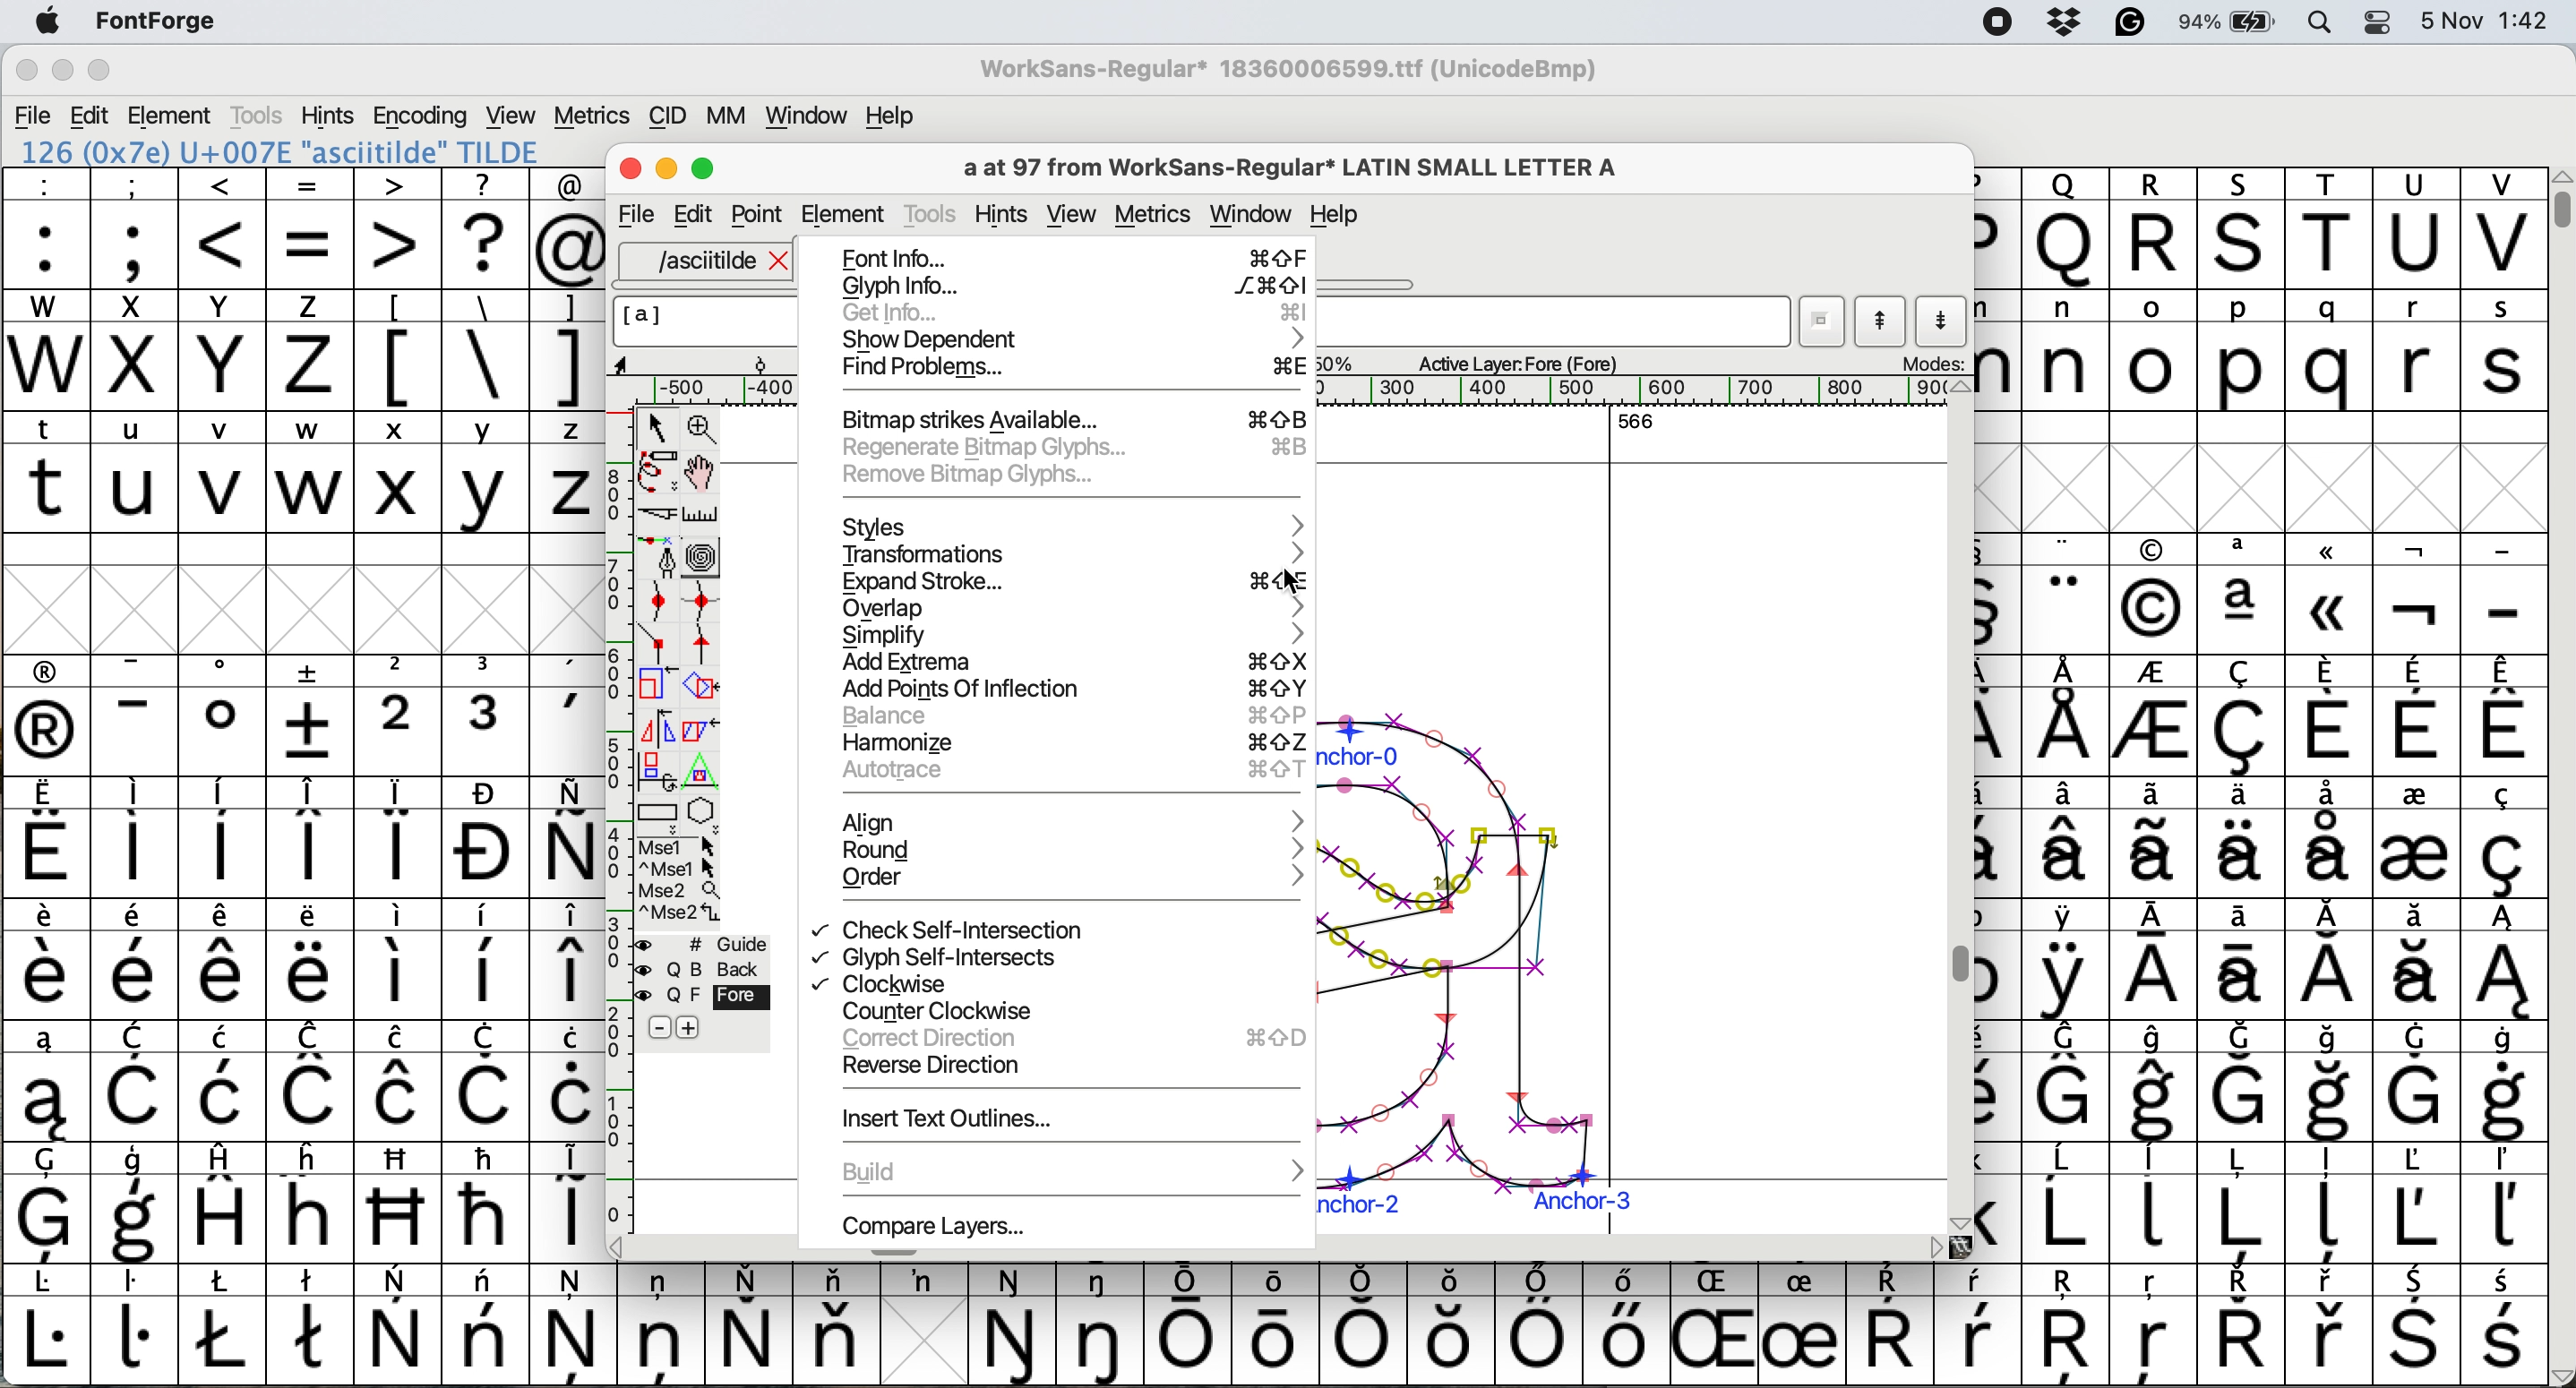 This screenshot has width=2576, height=1388. Describe the element at coordinates (2155, 719) in the screenshot. I see `symbol` at that location.